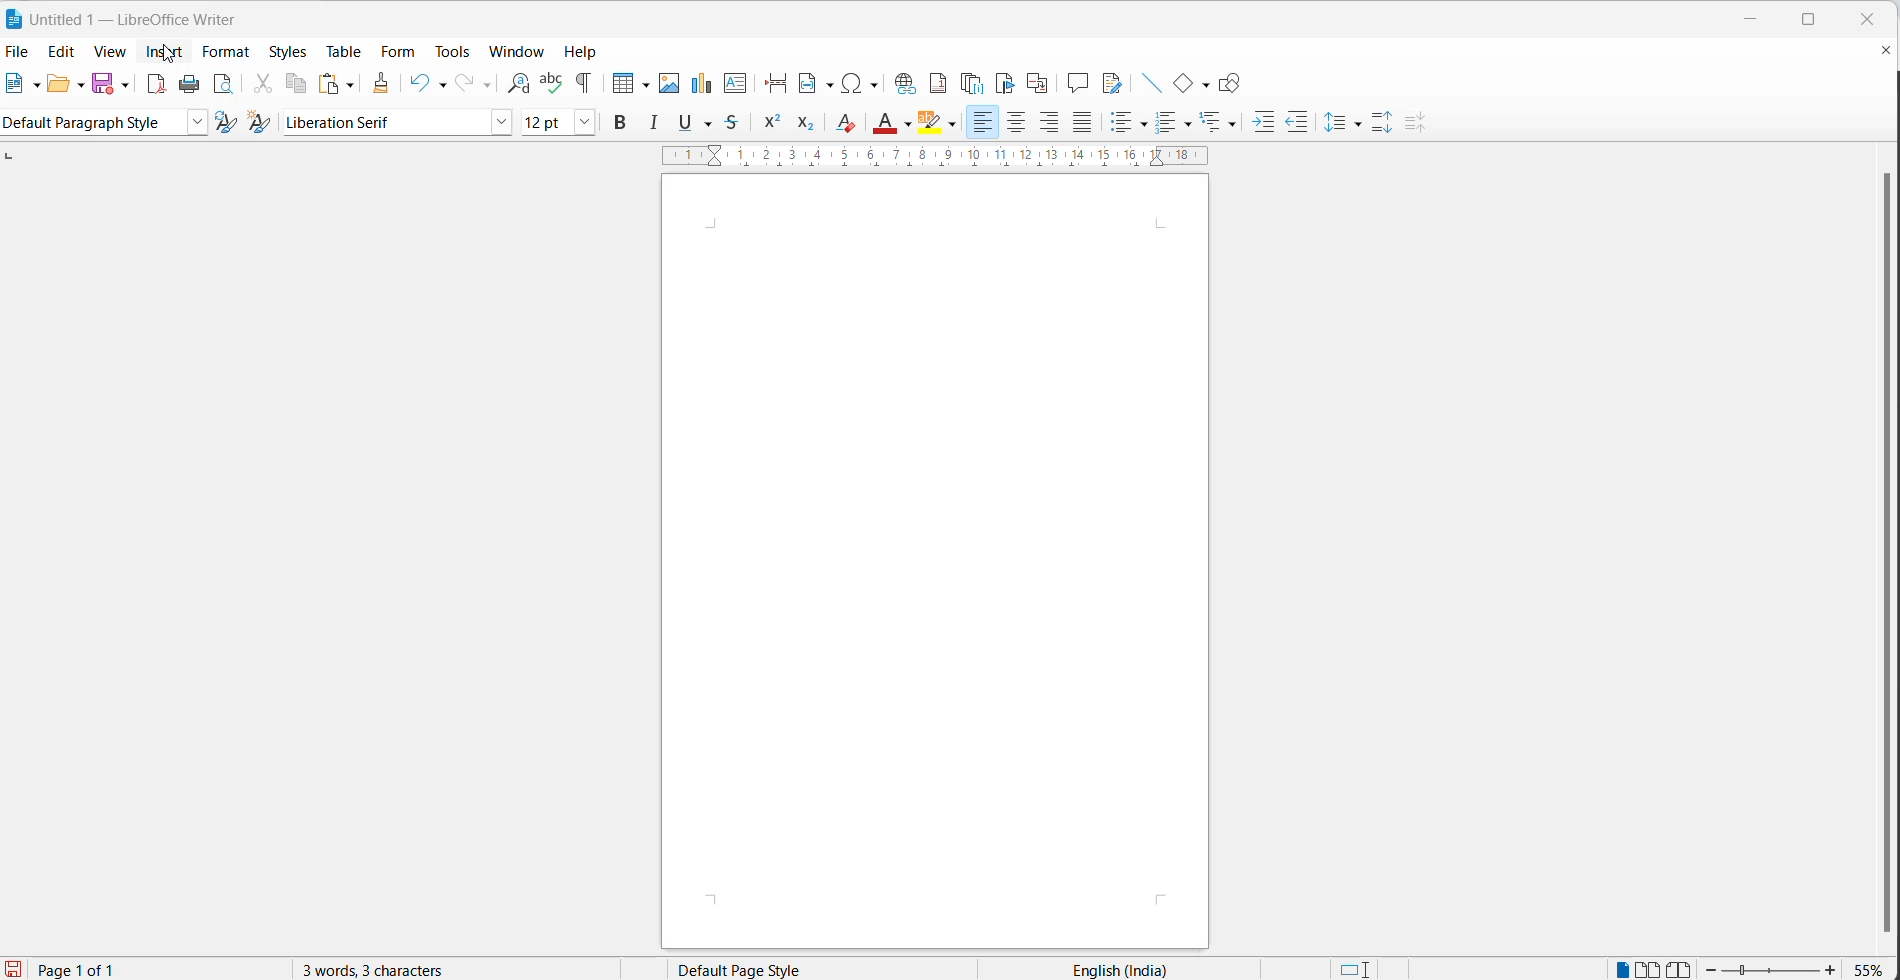  What do you see at coordinates (440, 84) in the screenshot?
I see `undo options` at bounding box center [440, 84].